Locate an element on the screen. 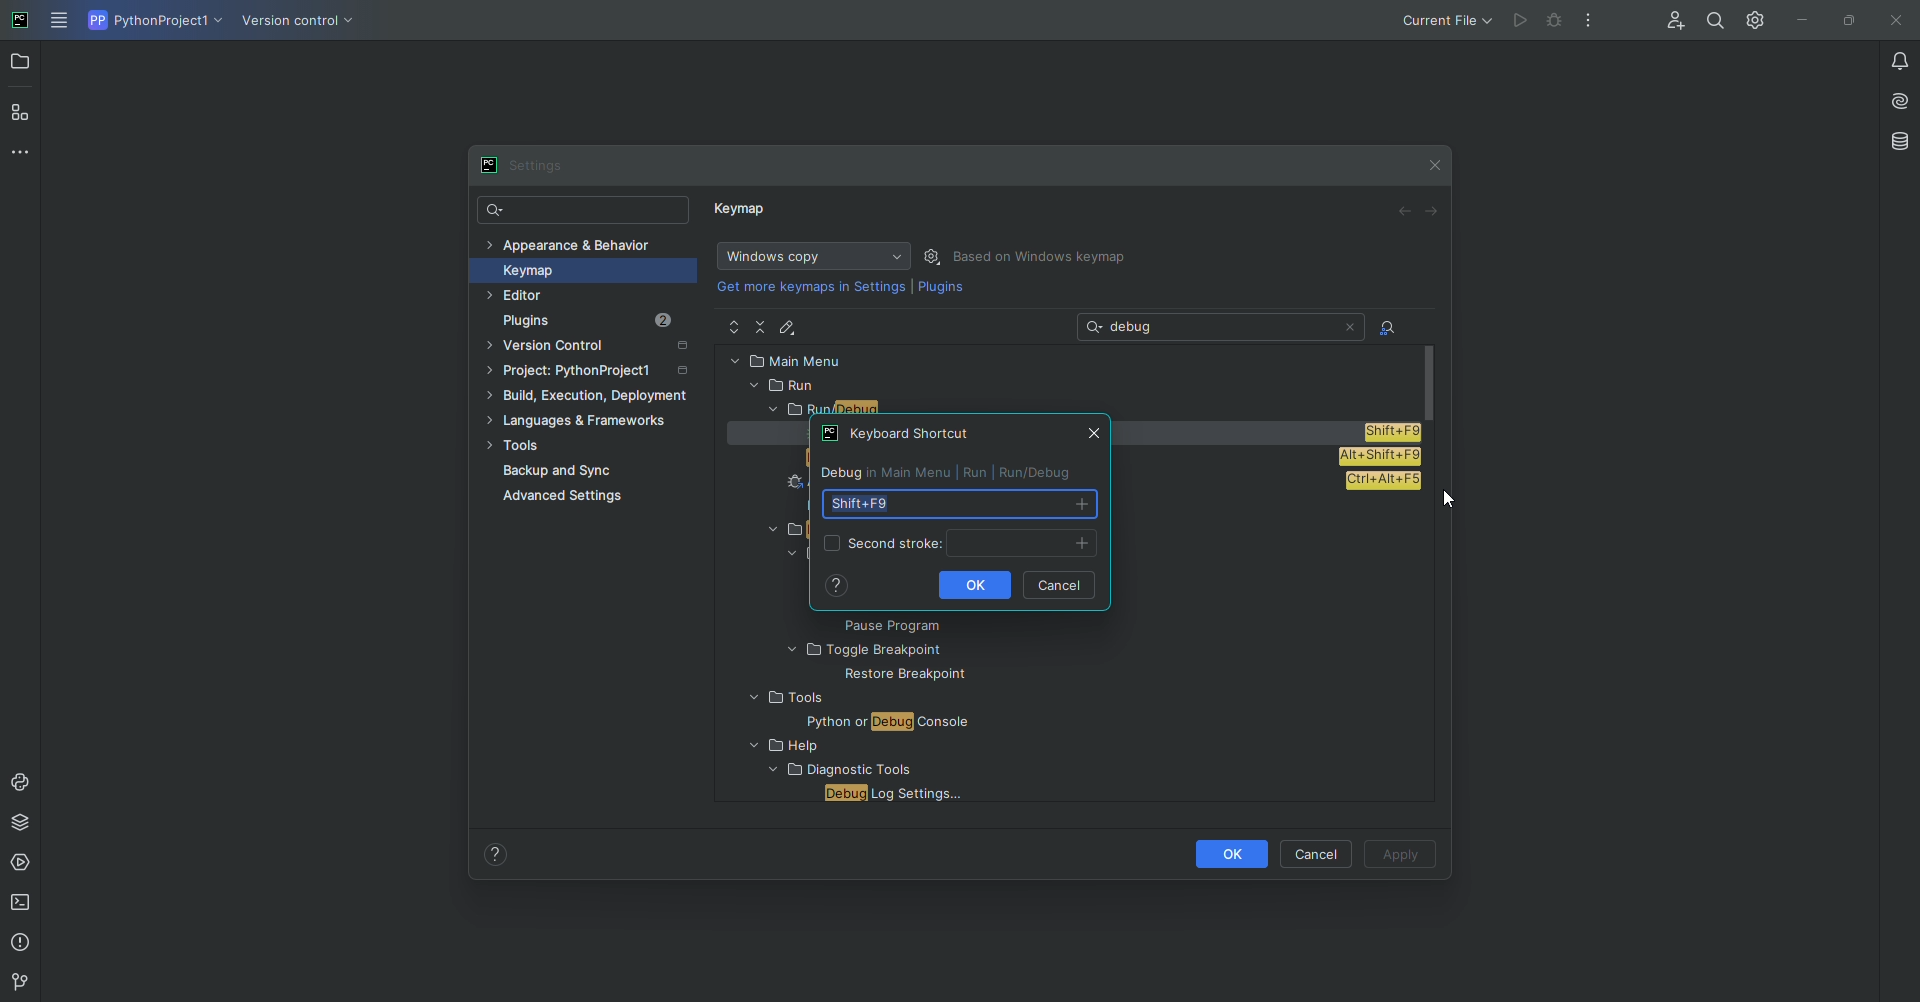 The width and height of the screenshot is (1920, 1002). Build, execution, development is located at coordinates (593, 399).